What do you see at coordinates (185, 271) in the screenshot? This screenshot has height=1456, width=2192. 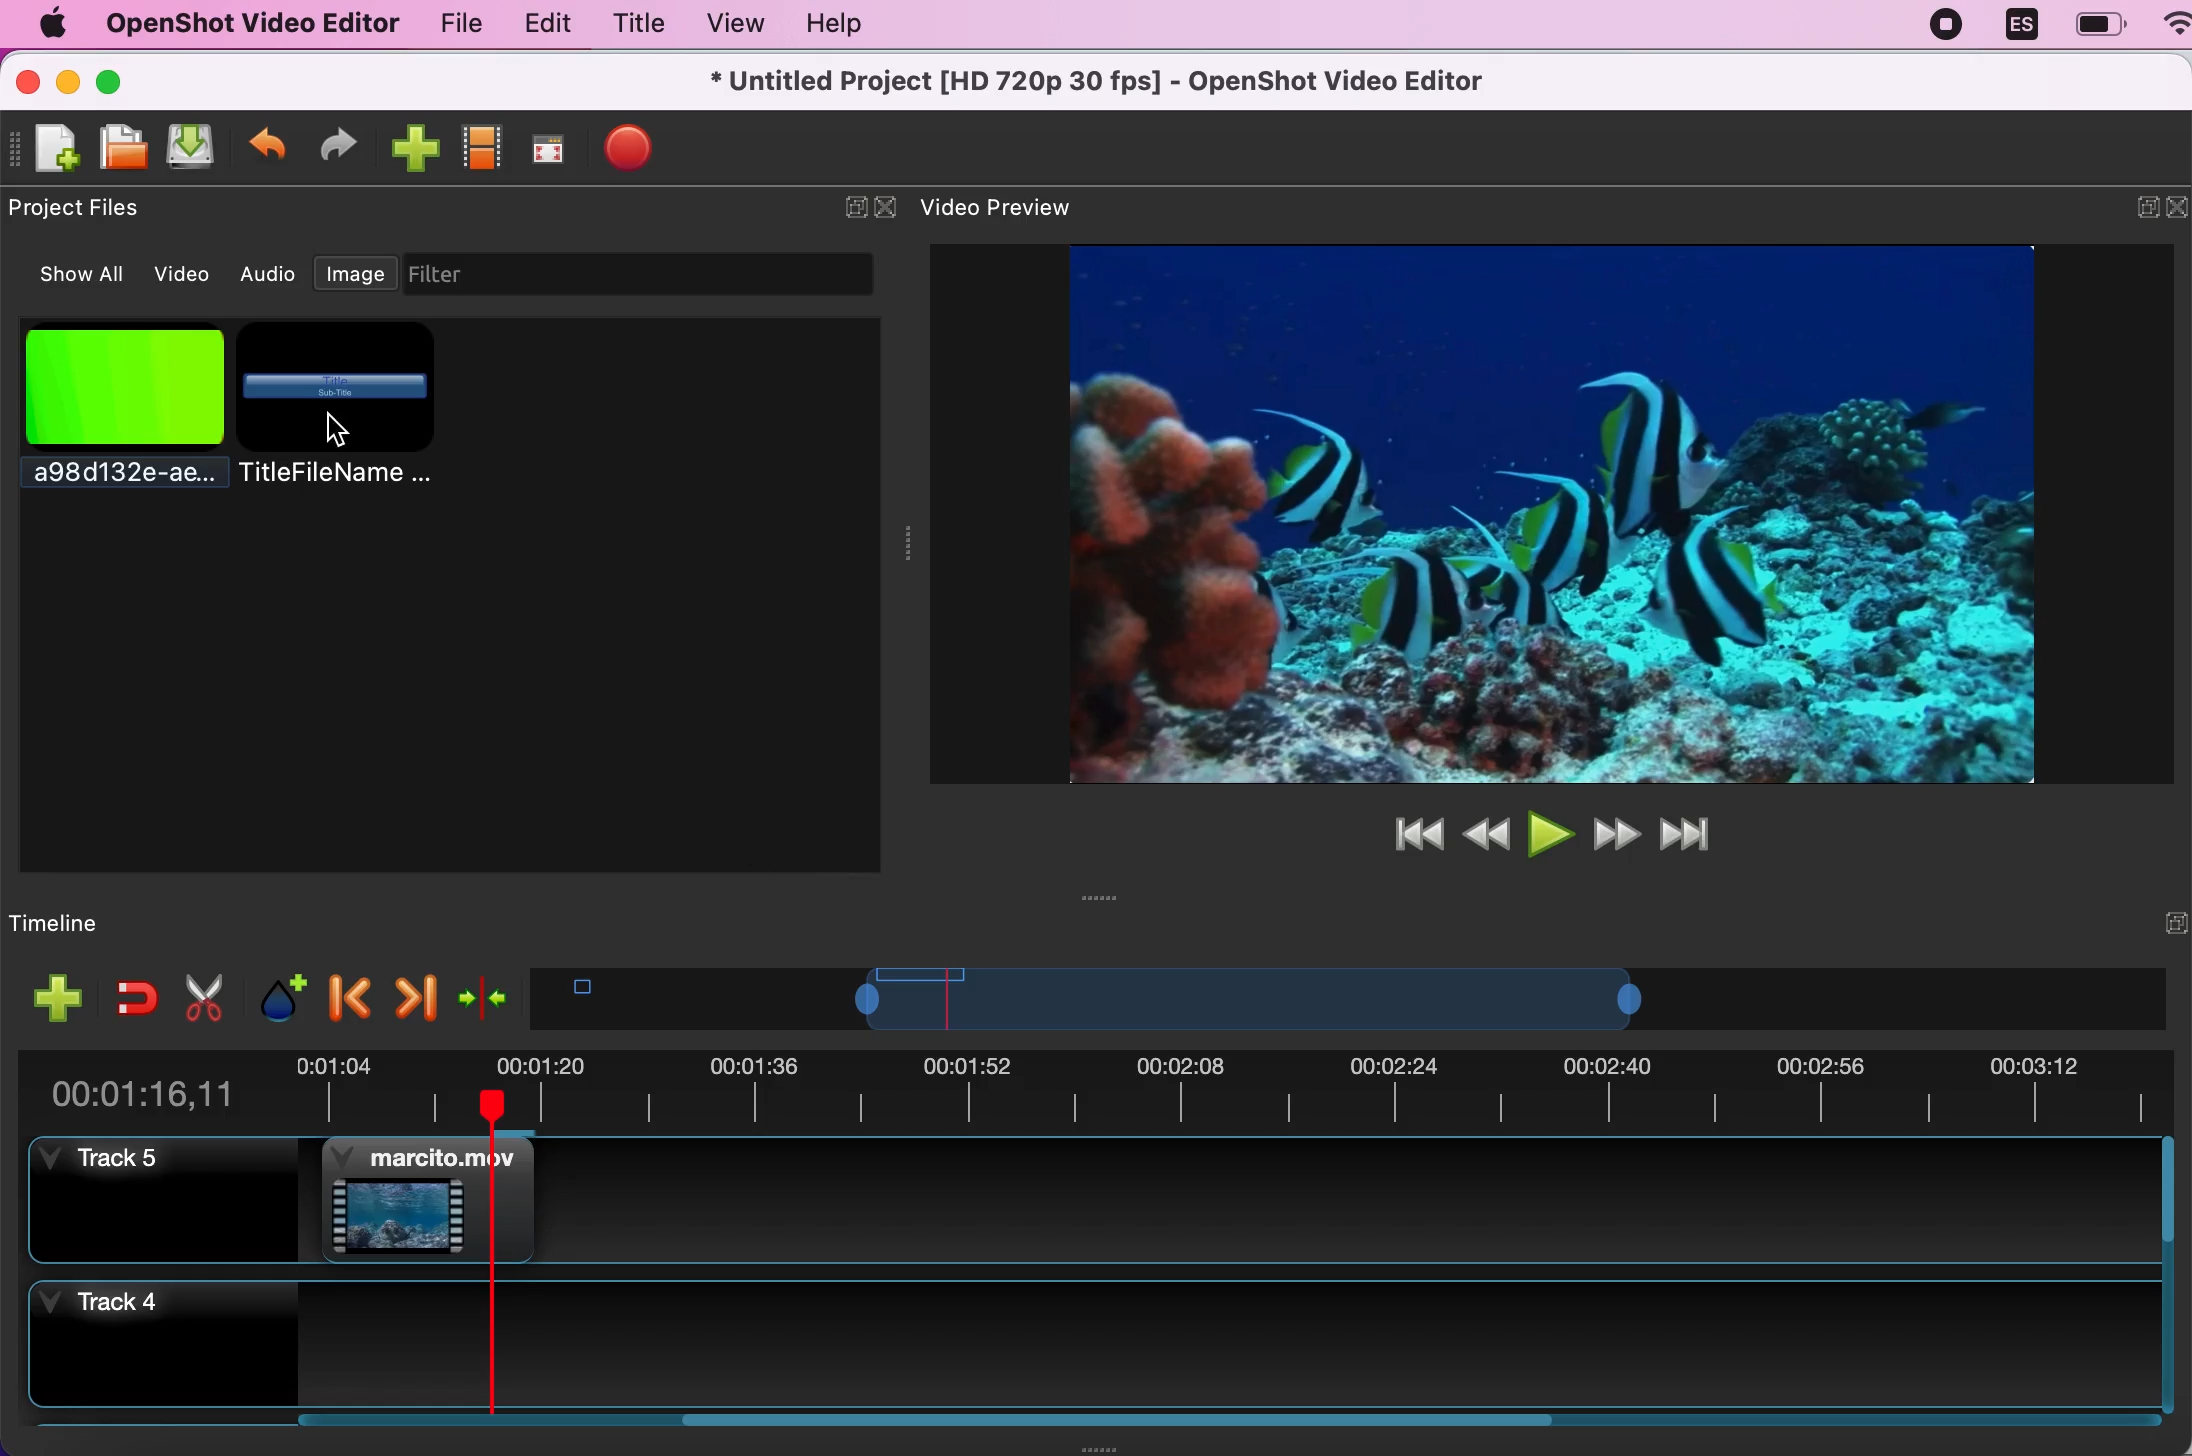 I see `video` at bounding box center [185, 271].